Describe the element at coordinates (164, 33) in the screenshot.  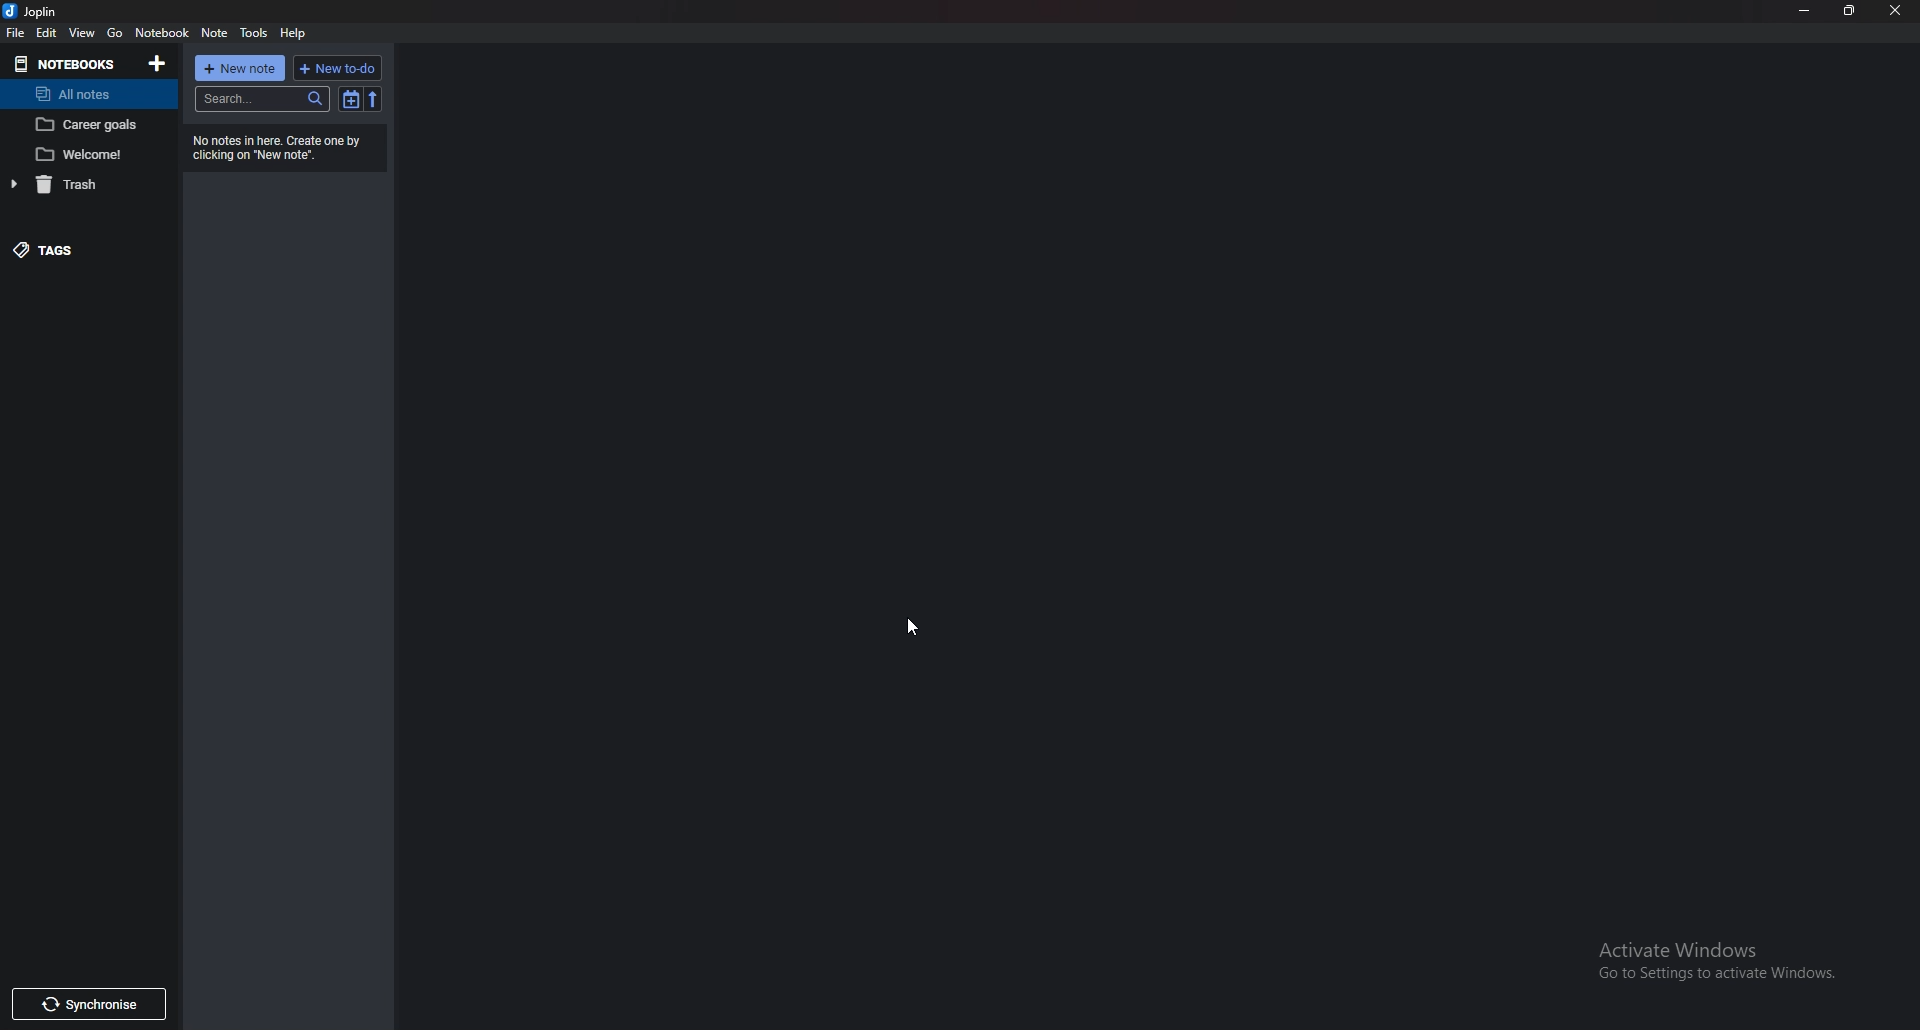
I see `notebook` at that location.